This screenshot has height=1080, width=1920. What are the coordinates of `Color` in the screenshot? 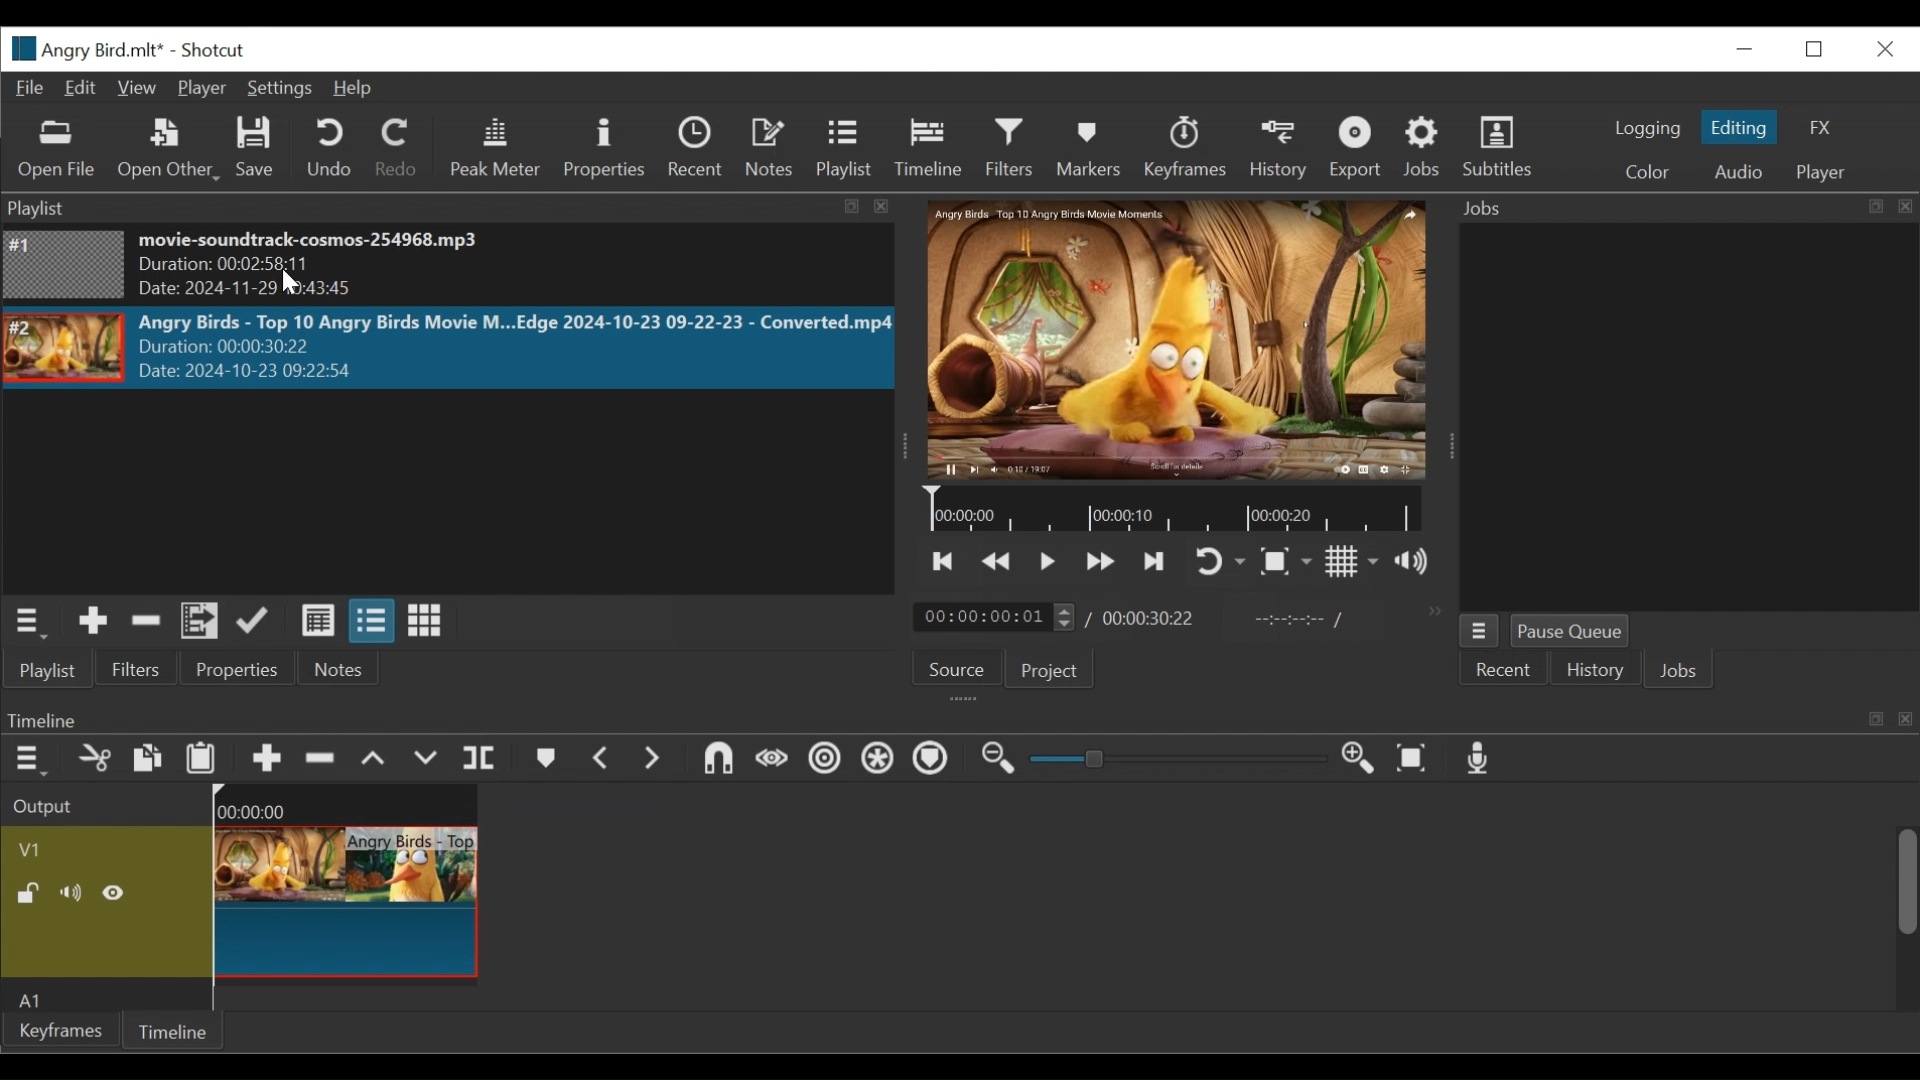 It's located at (1648, 173).